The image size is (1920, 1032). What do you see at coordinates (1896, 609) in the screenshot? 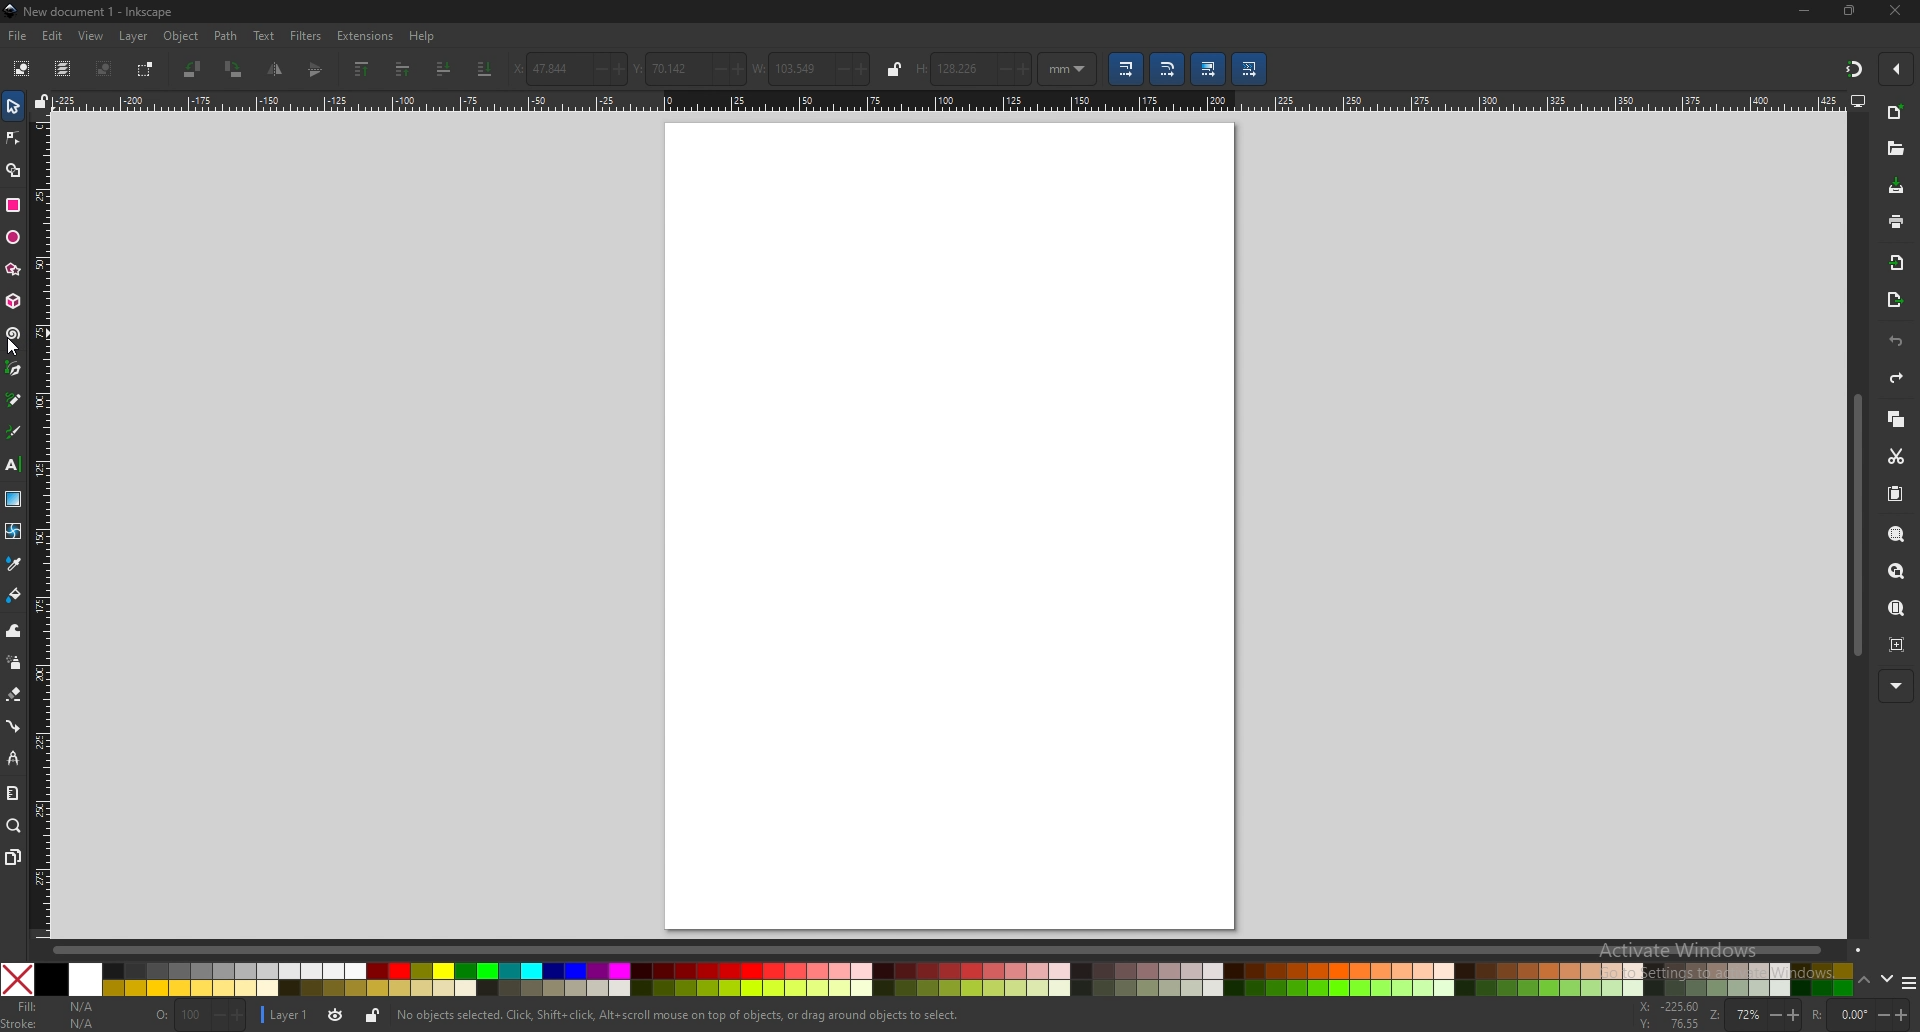
I see `zoom page` at bounding box center [1896, 609].